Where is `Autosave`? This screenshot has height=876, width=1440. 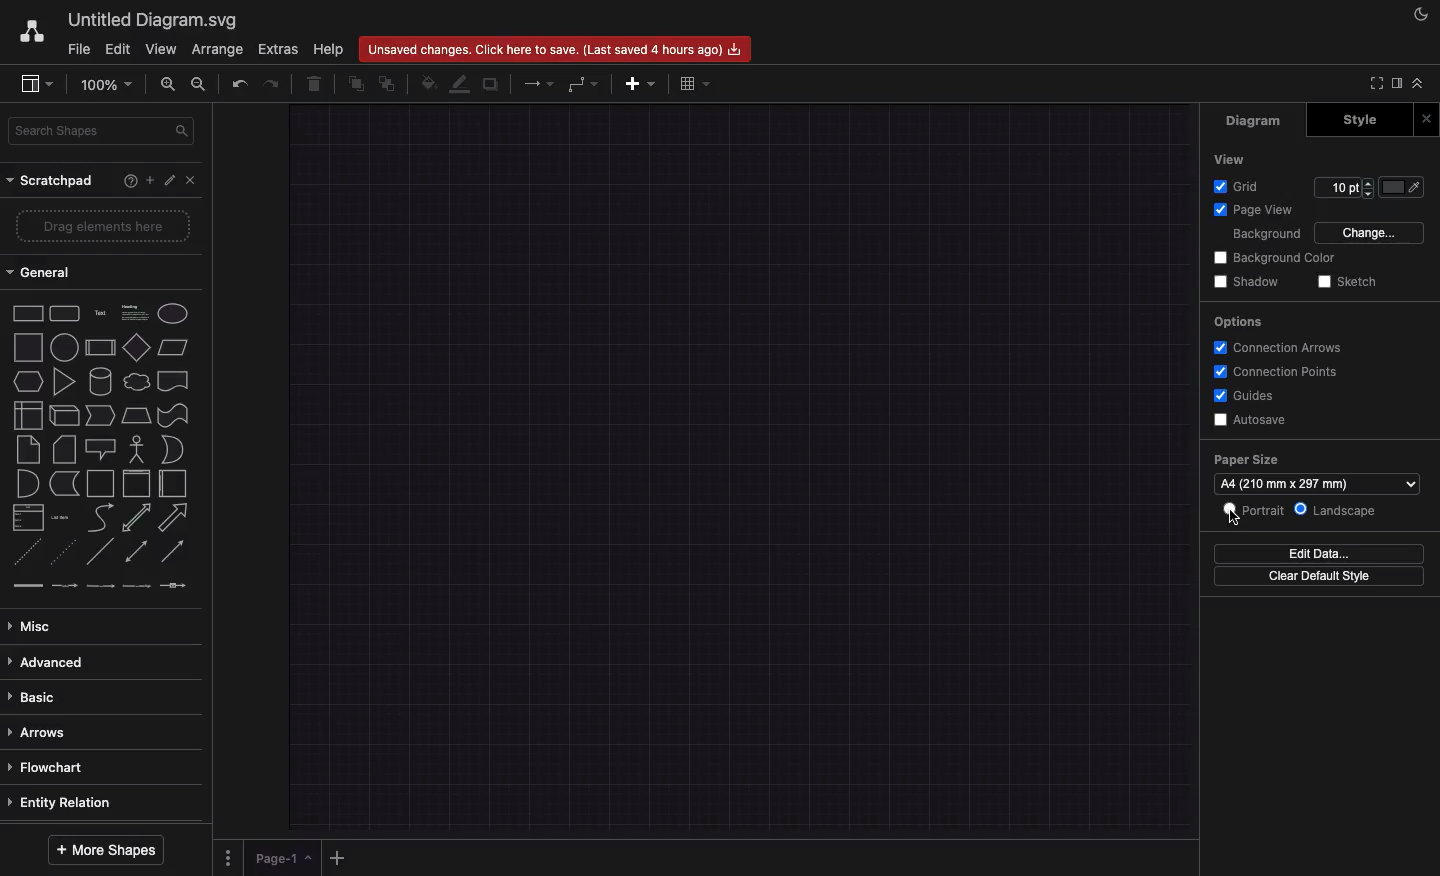 Autosave is located at coordinates (1254, 421).